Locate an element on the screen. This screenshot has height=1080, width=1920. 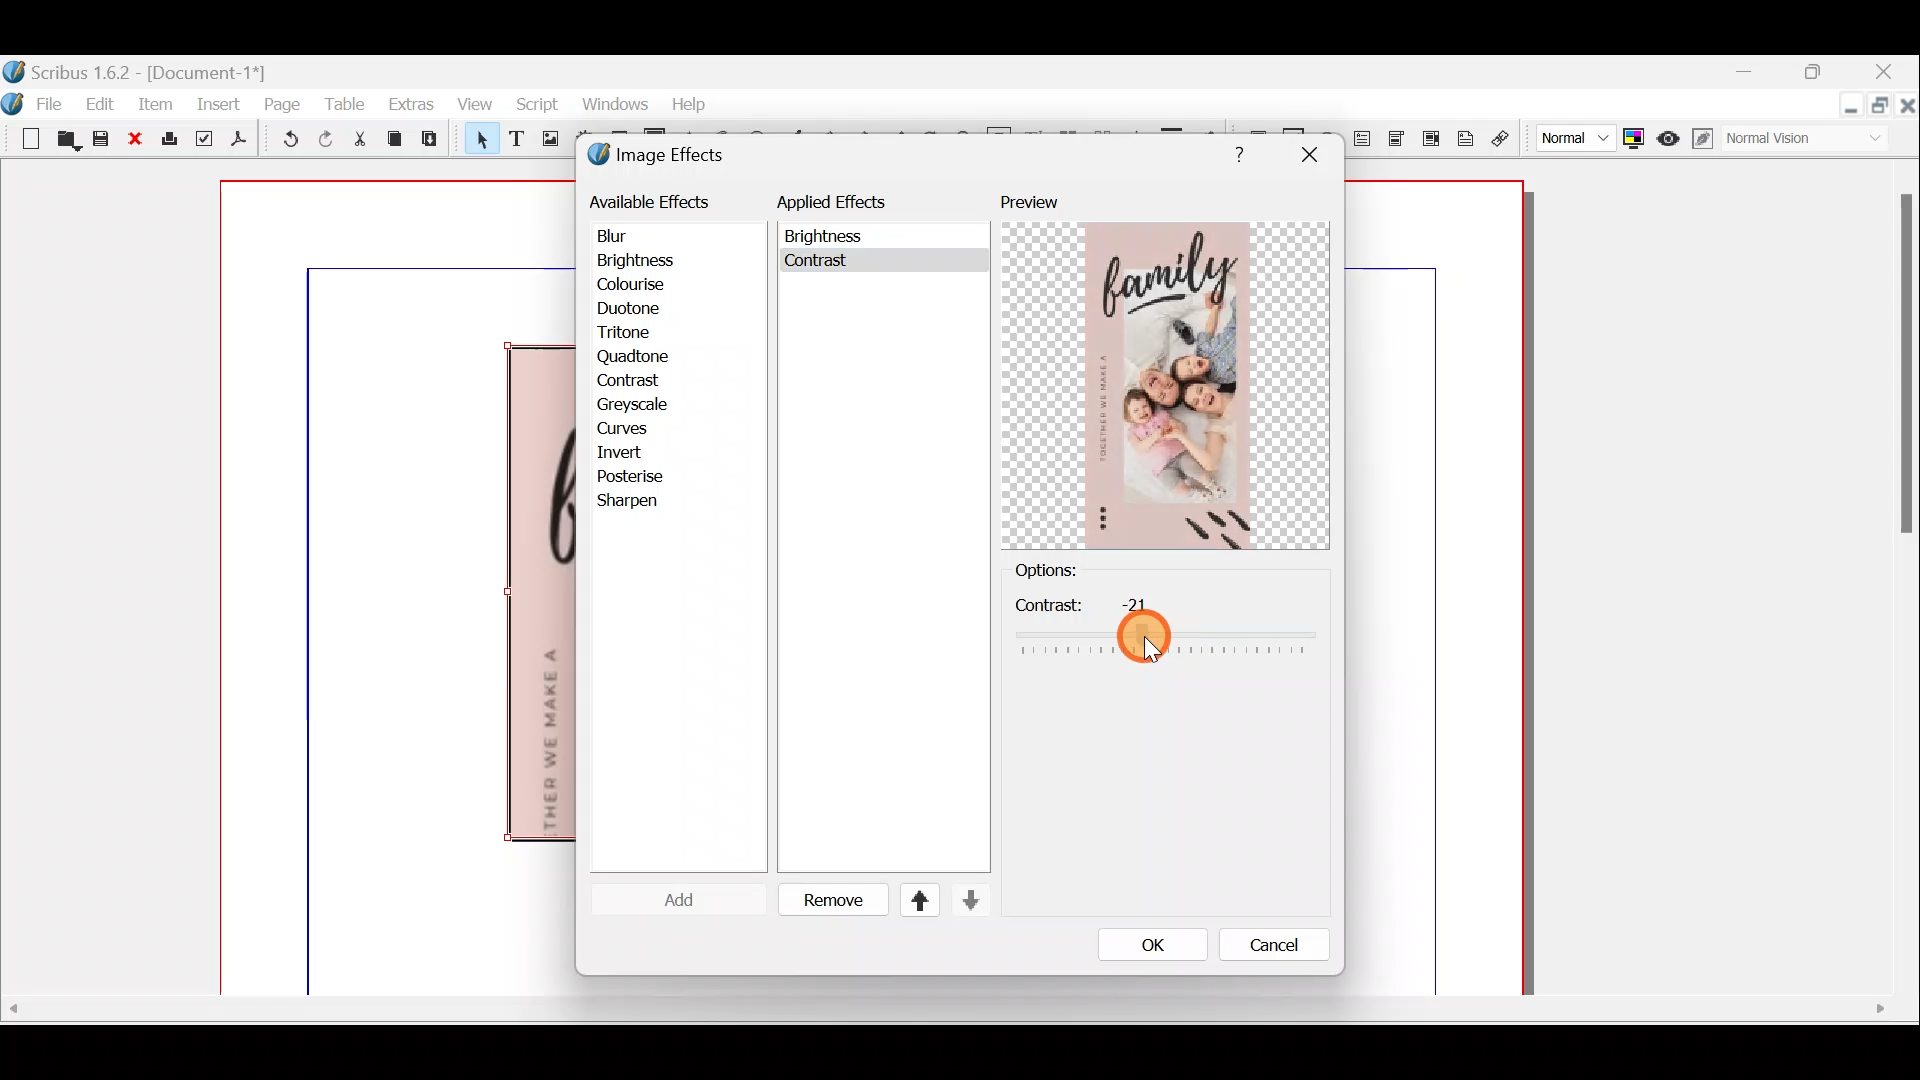
Move down is located at coordinates (968, 900).